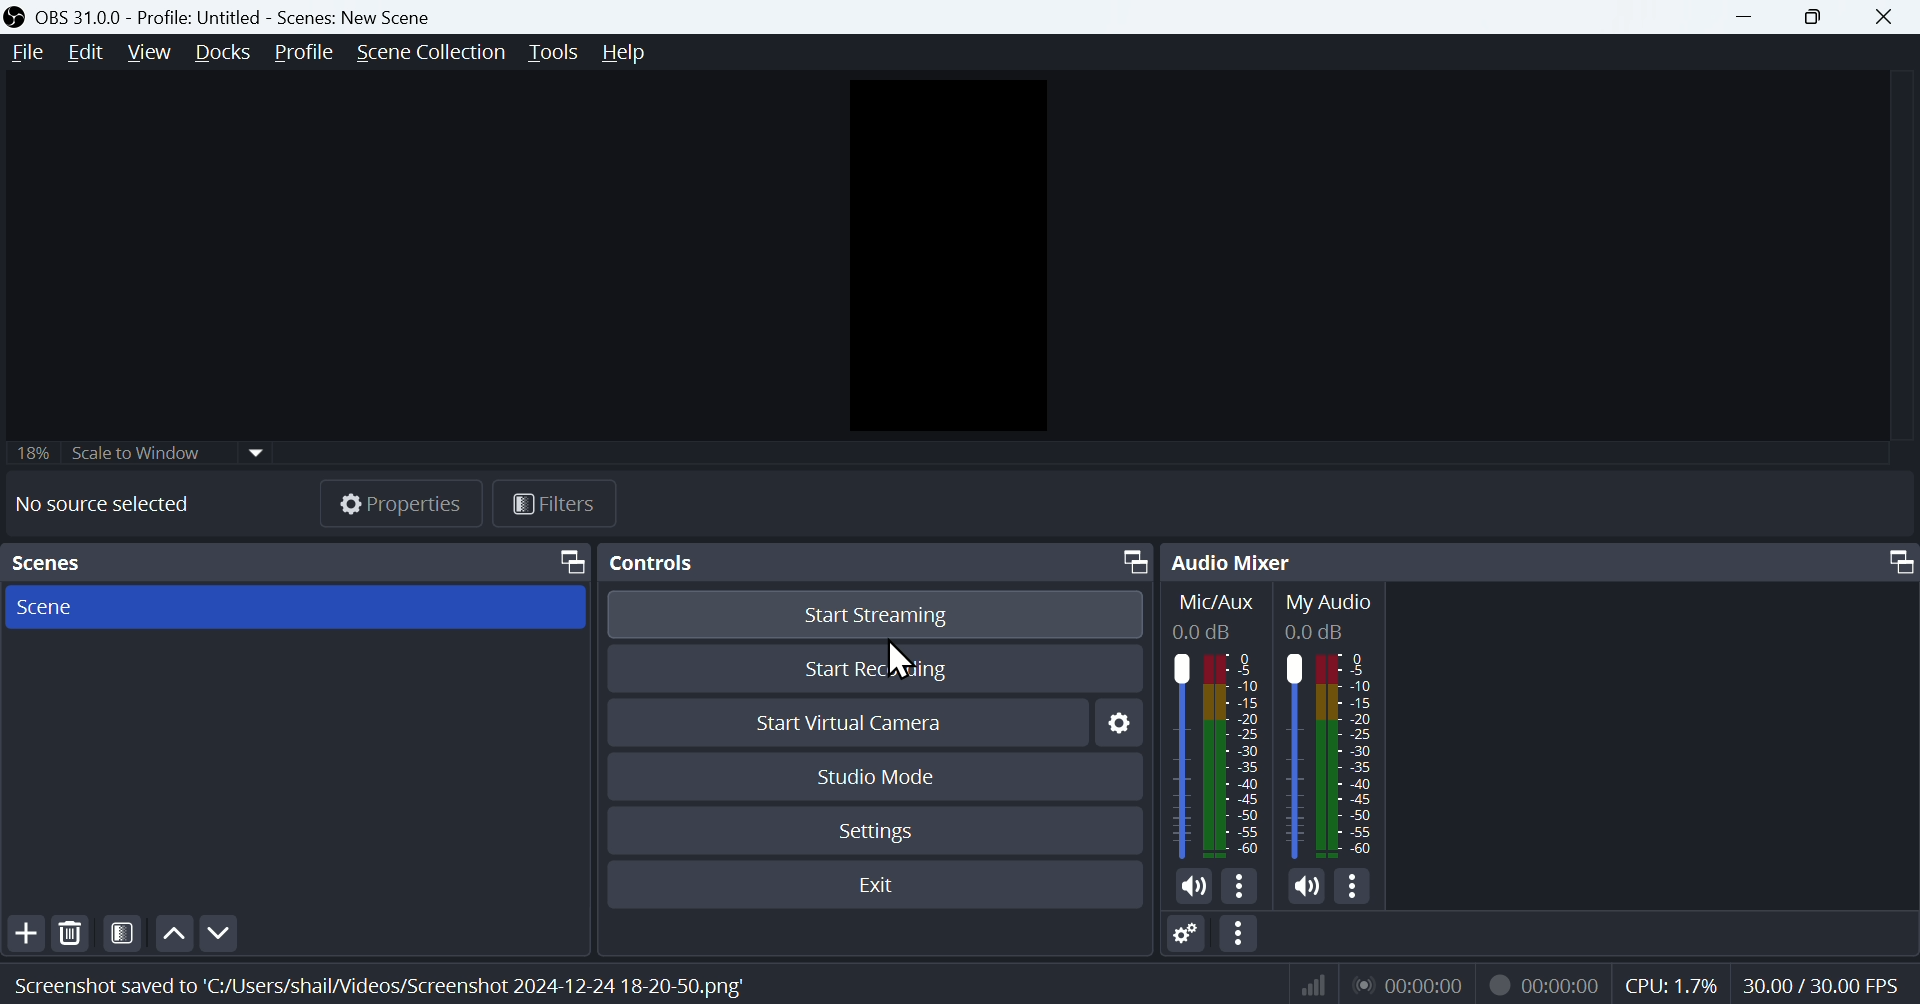  Describe the element at coordinates (553, 55) in the screenshot. I see `Tools` at that location.